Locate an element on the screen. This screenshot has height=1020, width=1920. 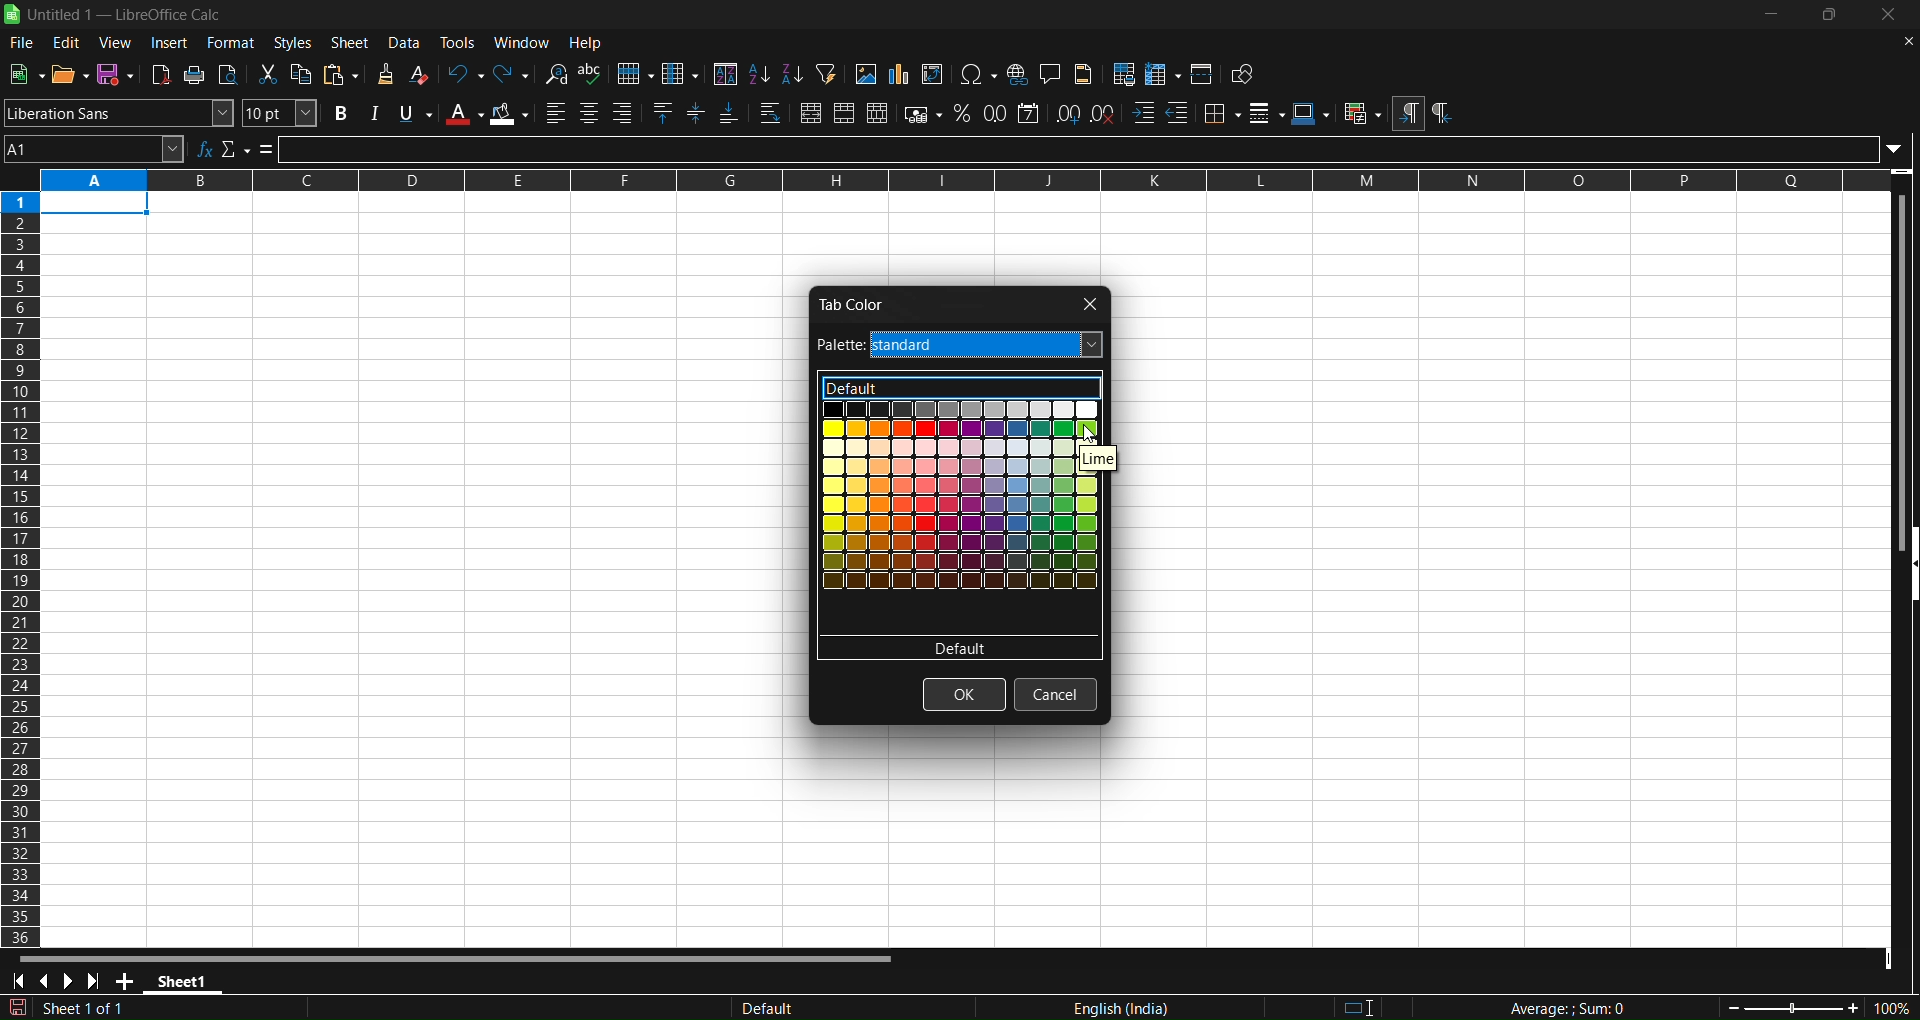
add decimal place is located at coordinates (1070, 112).